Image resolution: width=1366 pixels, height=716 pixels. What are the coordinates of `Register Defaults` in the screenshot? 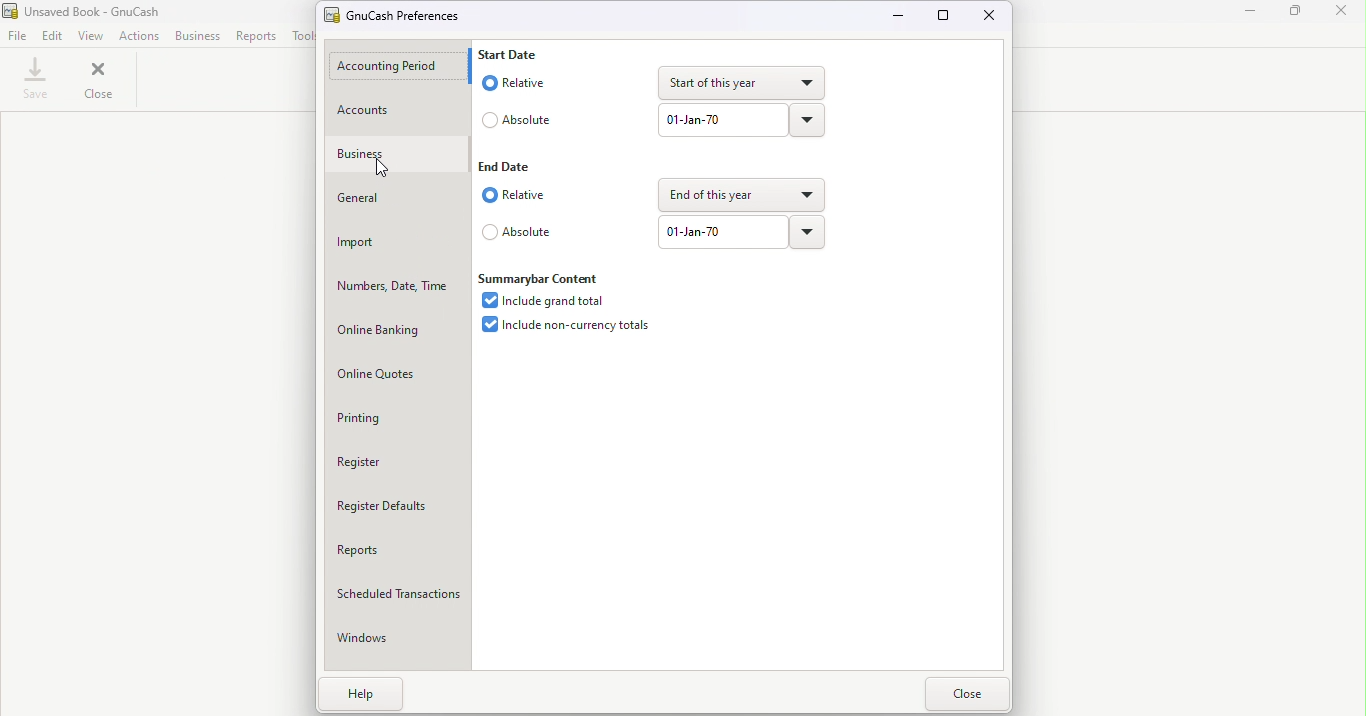 It's located at (399, 511).